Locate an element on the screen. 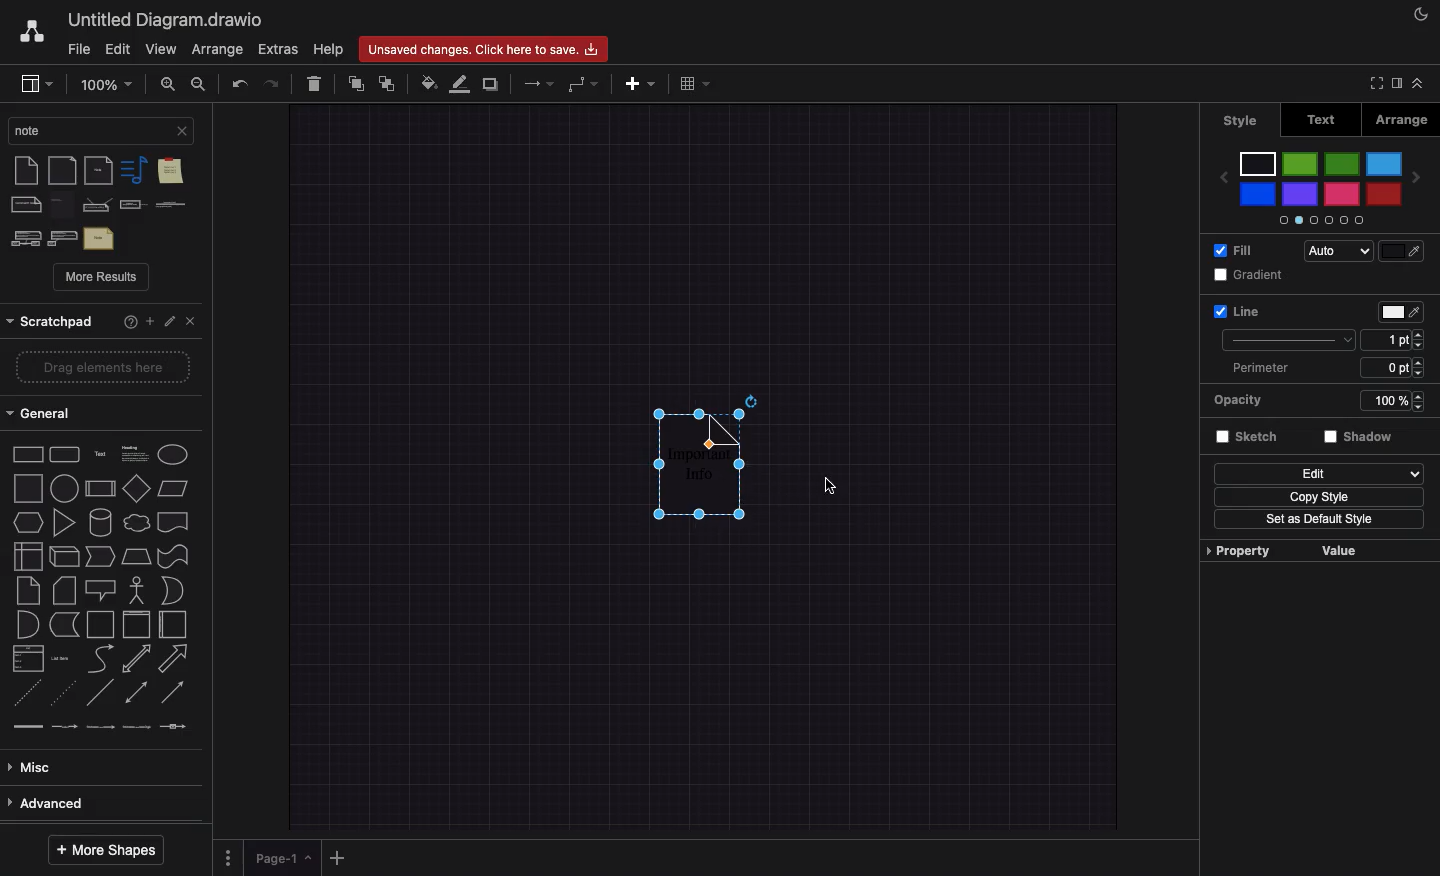 The width and height of the screenshot is (1440, 876). Arrange is located at coordinates (217, 49).